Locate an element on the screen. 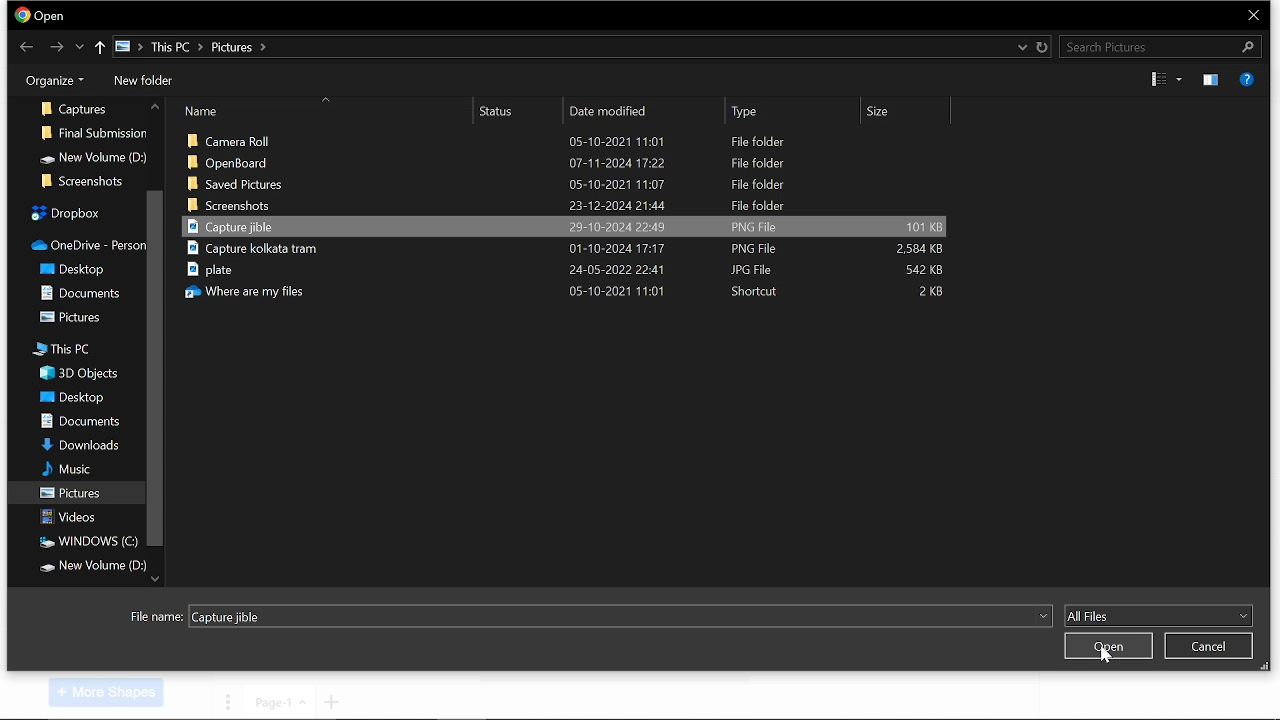 The height and width of the screenshot is (720, 1280). folders is located at coordinates (84, 241).